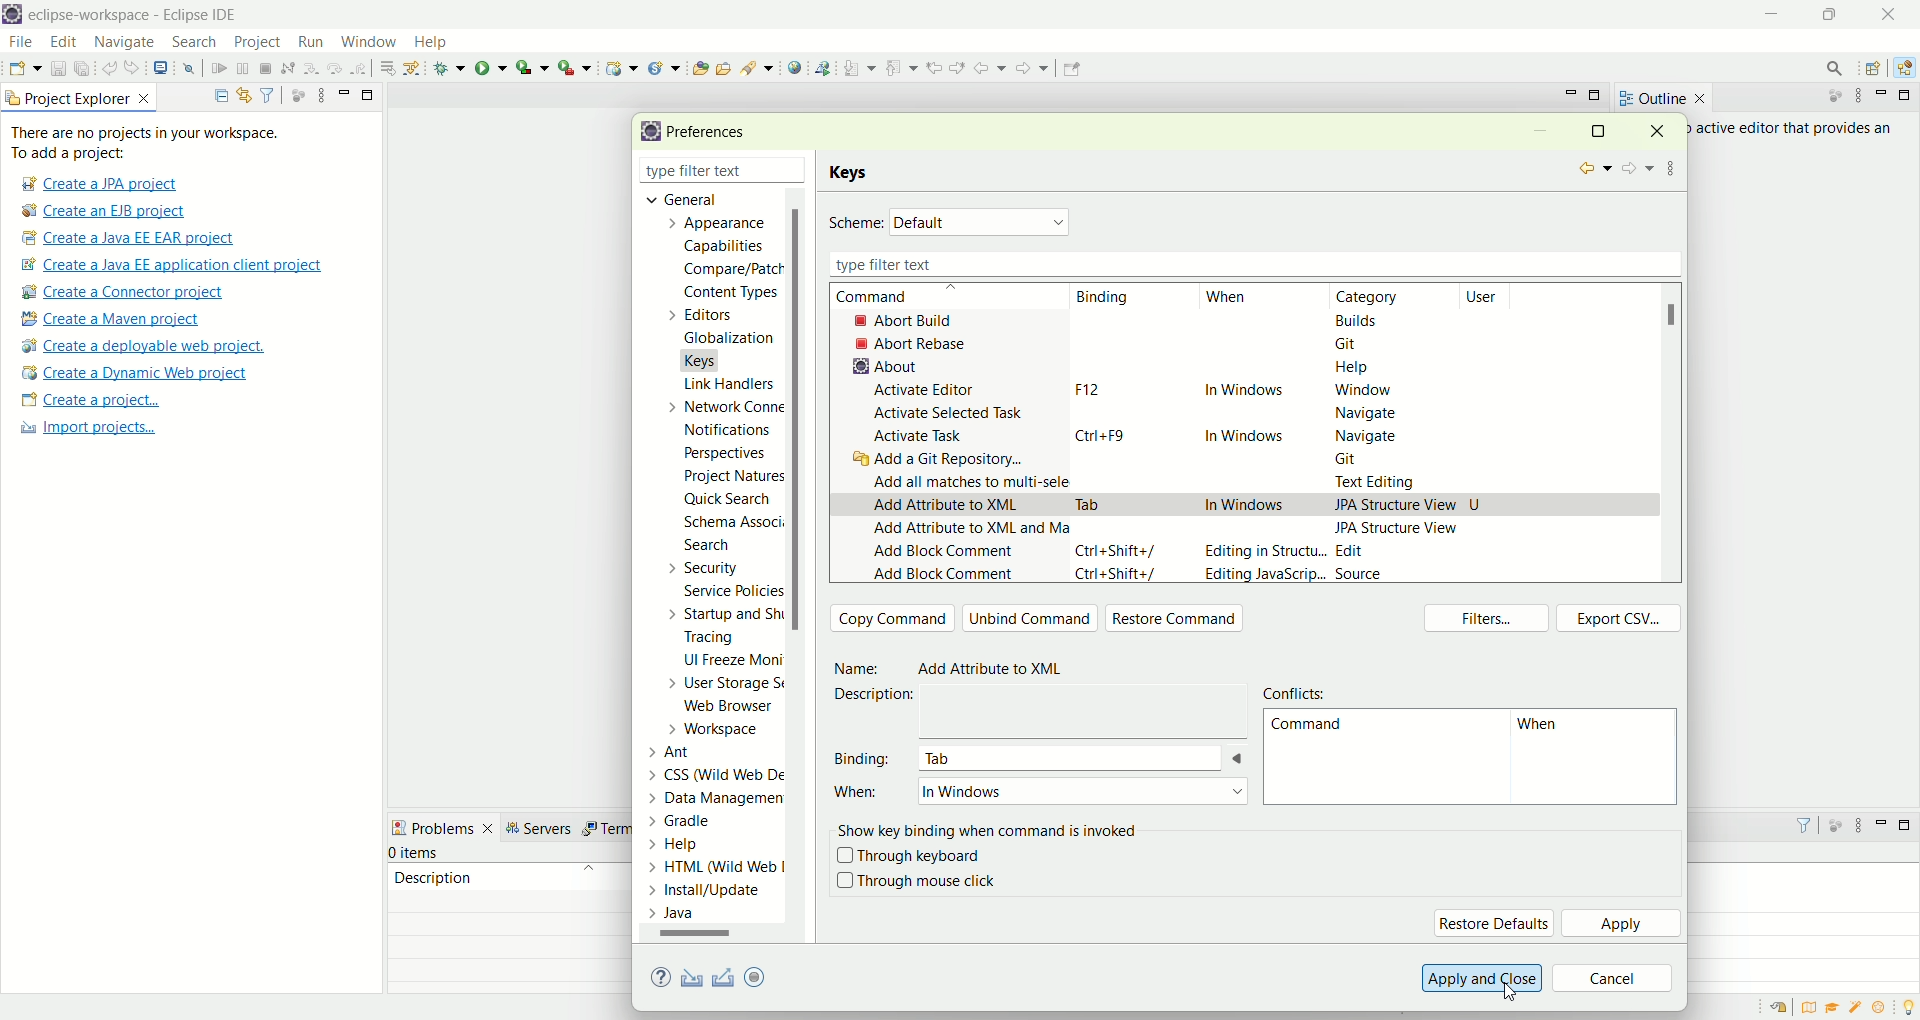 The height and width of the screenshot is (1020, 1920). What do you see at coordinates (367, 37) in the screenshot?
I see `window` at bounding box center [367, 37].